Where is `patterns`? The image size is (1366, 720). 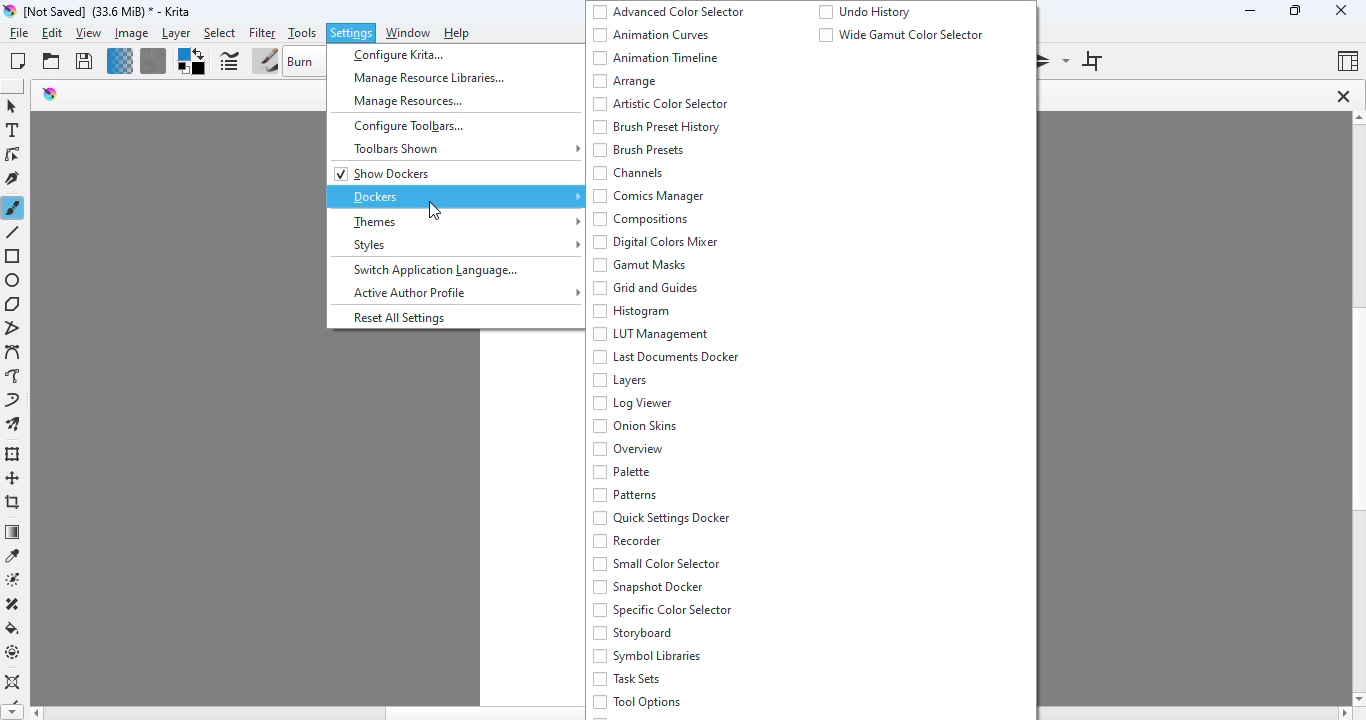 patterns is located at coordinates (626, 495).